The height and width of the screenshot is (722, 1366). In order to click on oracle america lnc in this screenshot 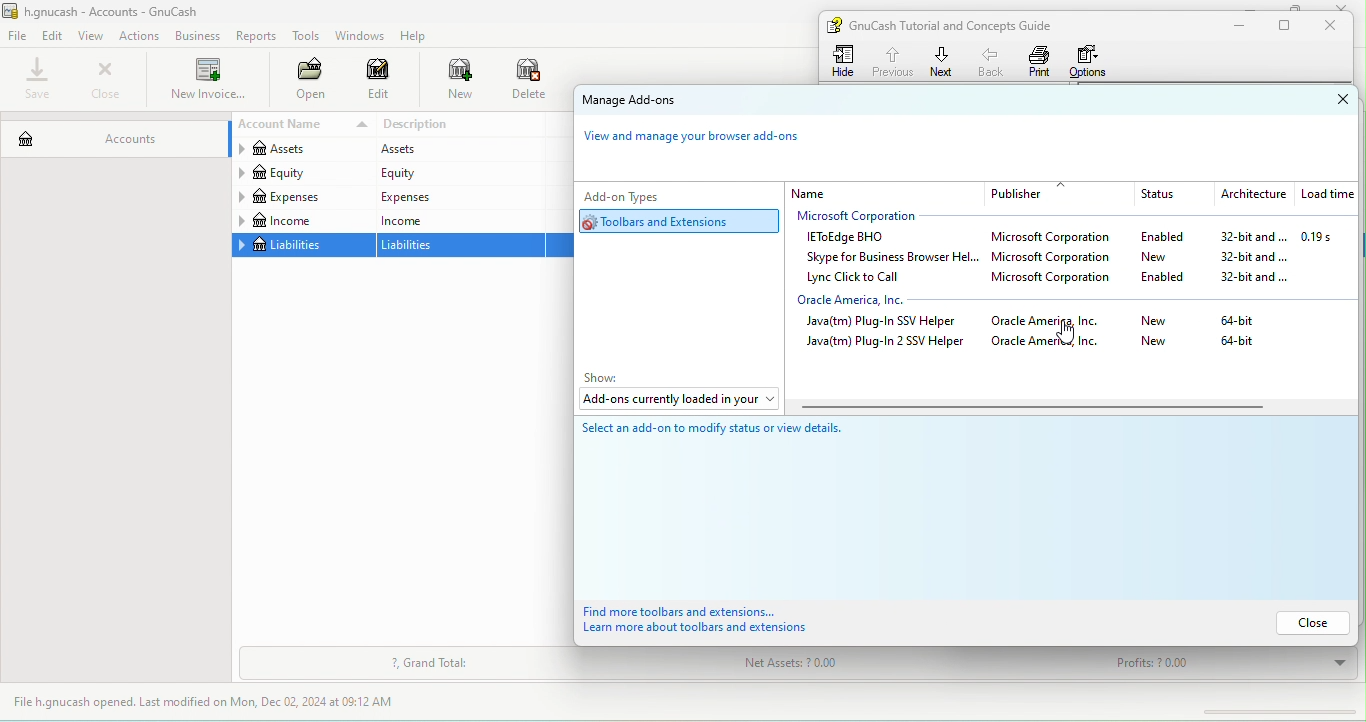, I will do `click(1051, 343)`.